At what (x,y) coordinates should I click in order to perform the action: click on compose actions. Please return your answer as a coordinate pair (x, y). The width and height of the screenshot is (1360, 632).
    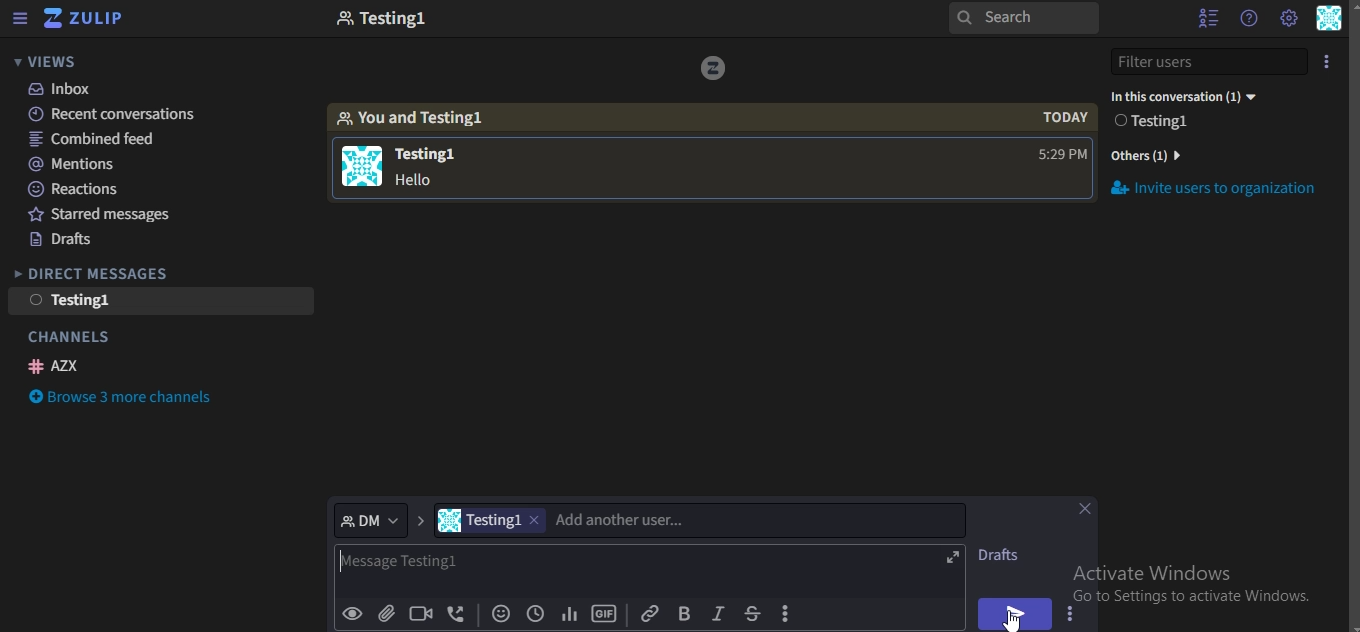
    Looking at the image, I should click on (788, 614).